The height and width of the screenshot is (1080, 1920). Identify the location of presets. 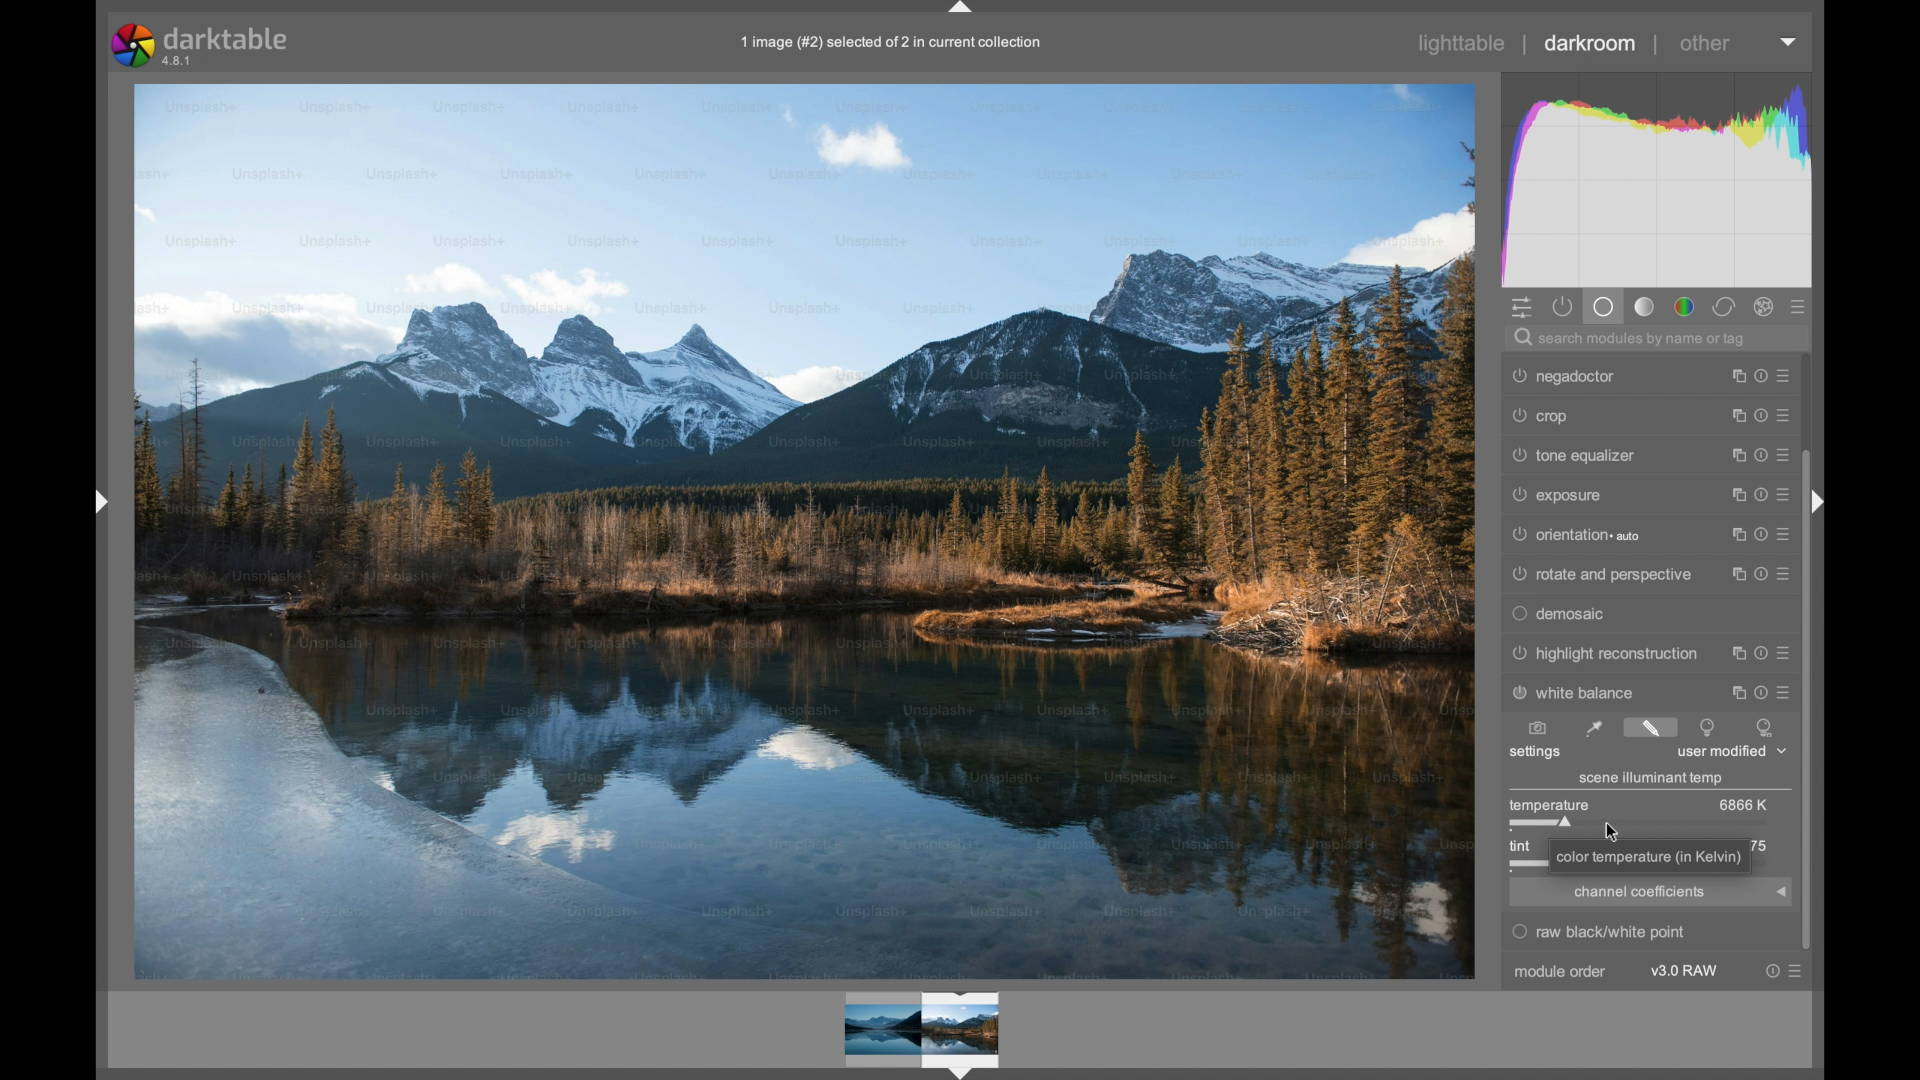
(1789, 690).